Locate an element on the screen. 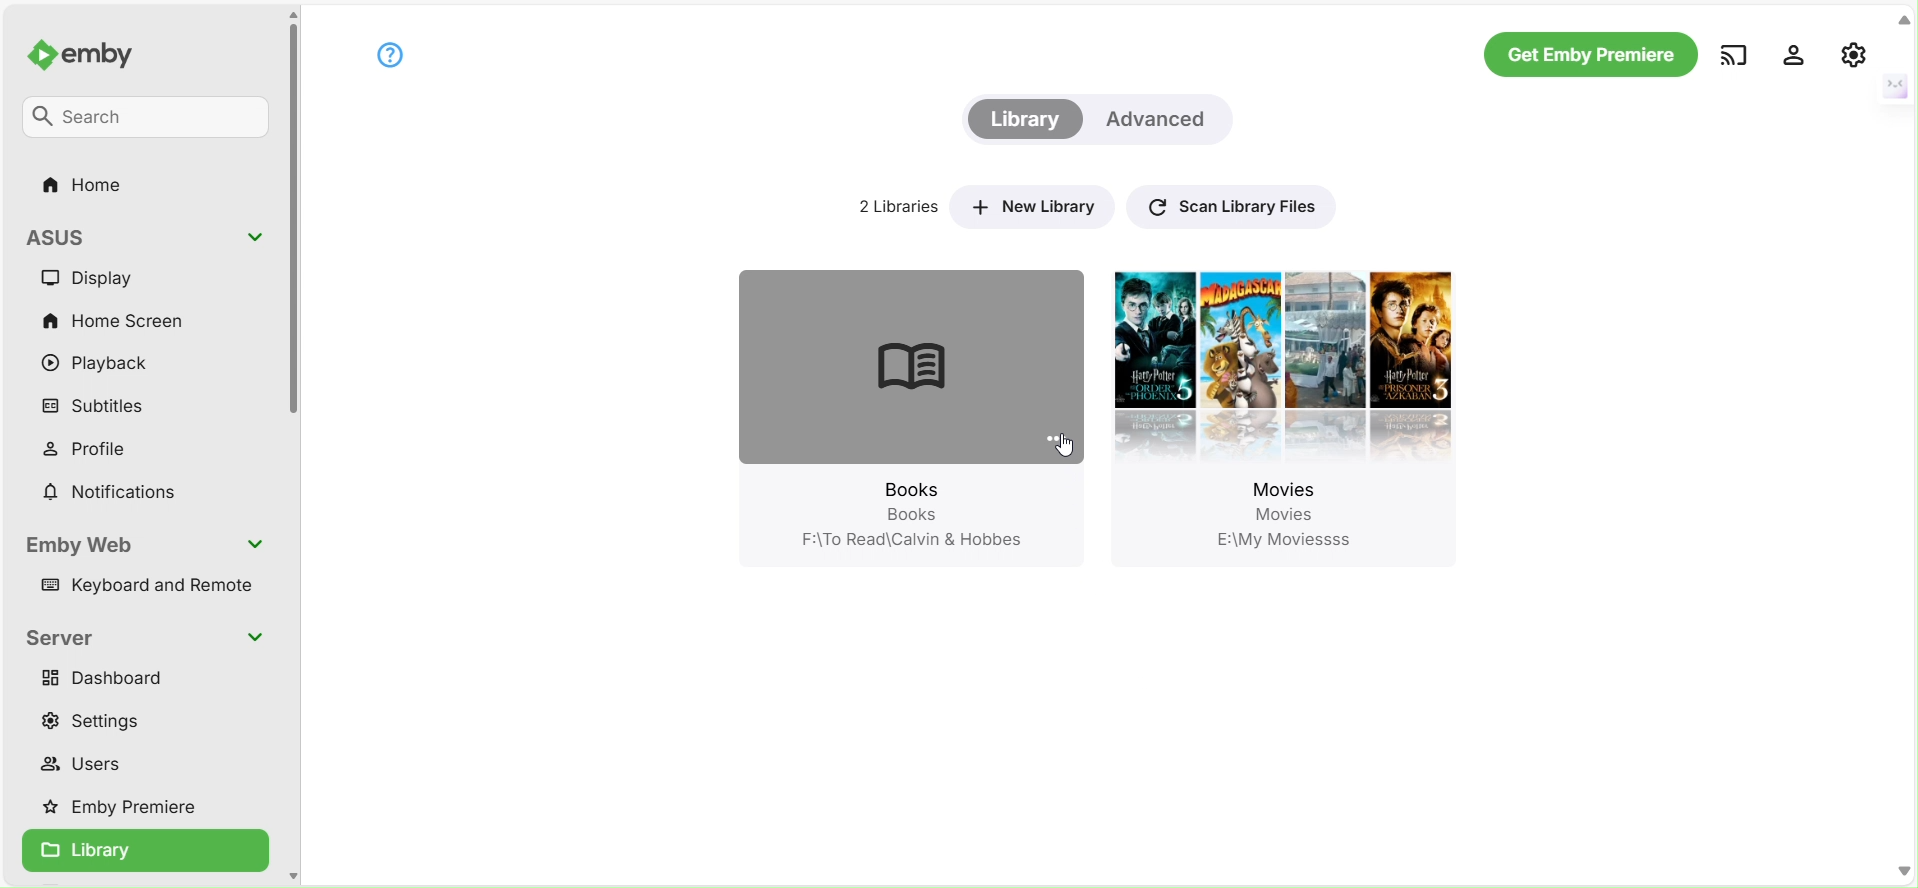 This screenshot has height=888, width=1918. library: Movies is located at coordinates (1291, 394).